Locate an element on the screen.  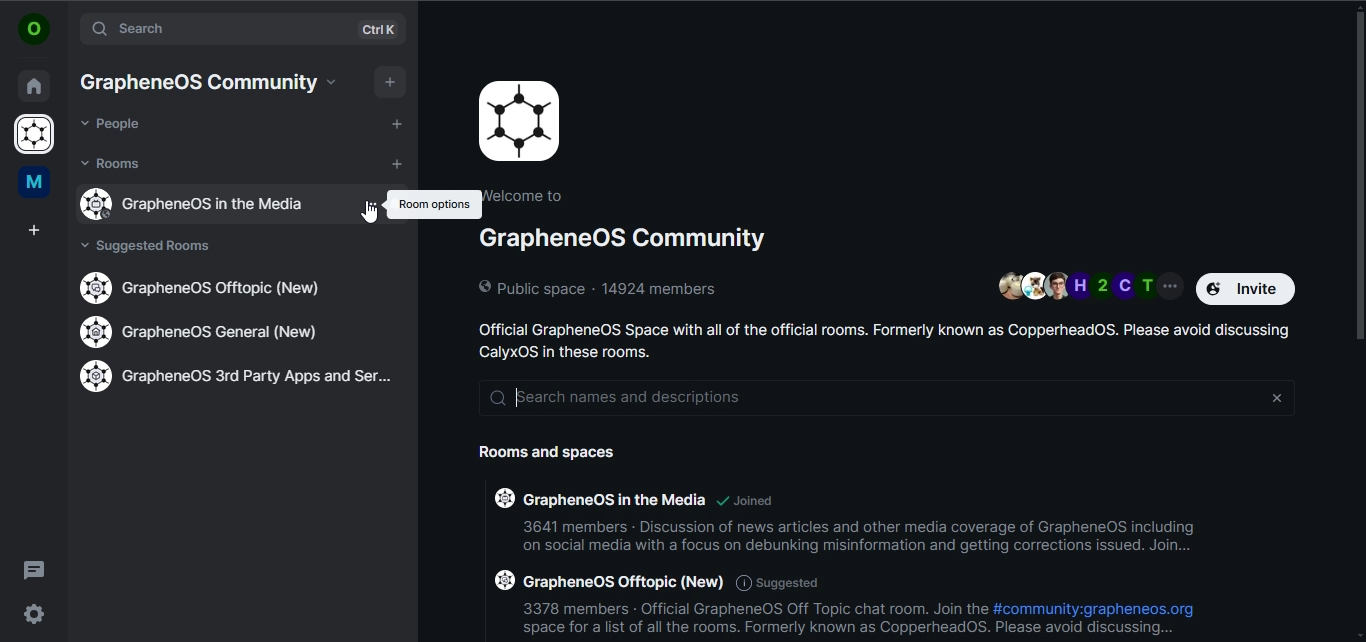
srapheneOS Offtopic (New) (1) suggested1378 members - Official GrapheneOS Off Topic chat room. Join the  is located at coordinates (739, 592).